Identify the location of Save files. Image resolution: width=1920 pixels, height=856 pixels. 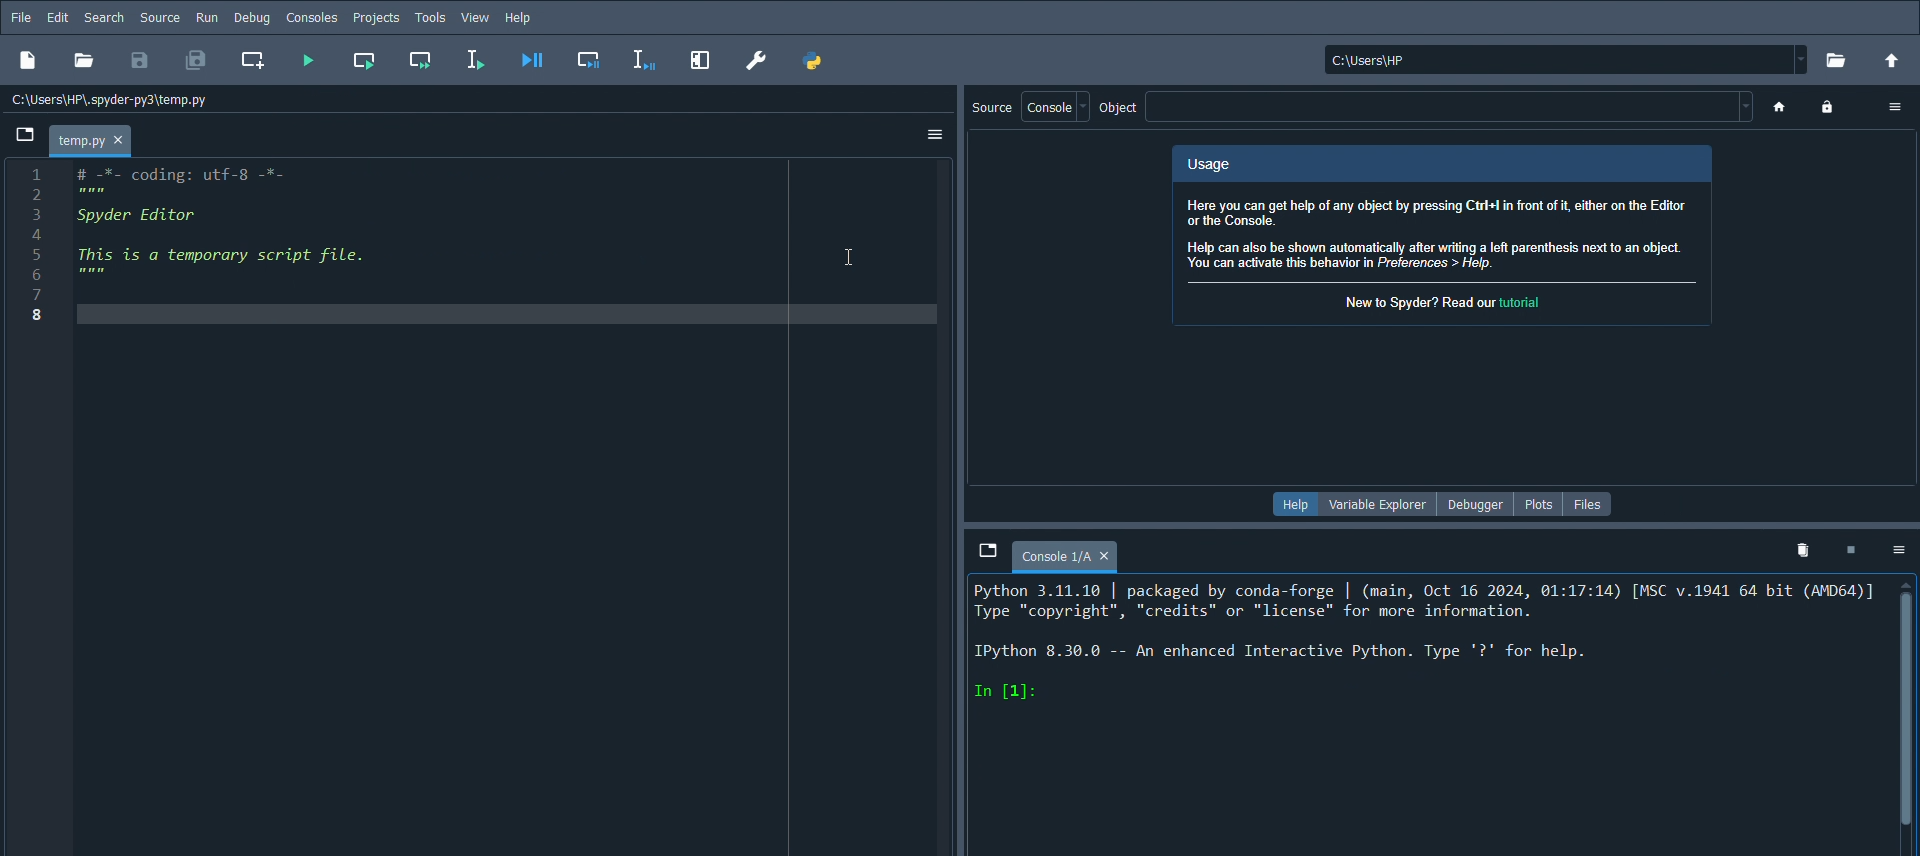
(140, 61).